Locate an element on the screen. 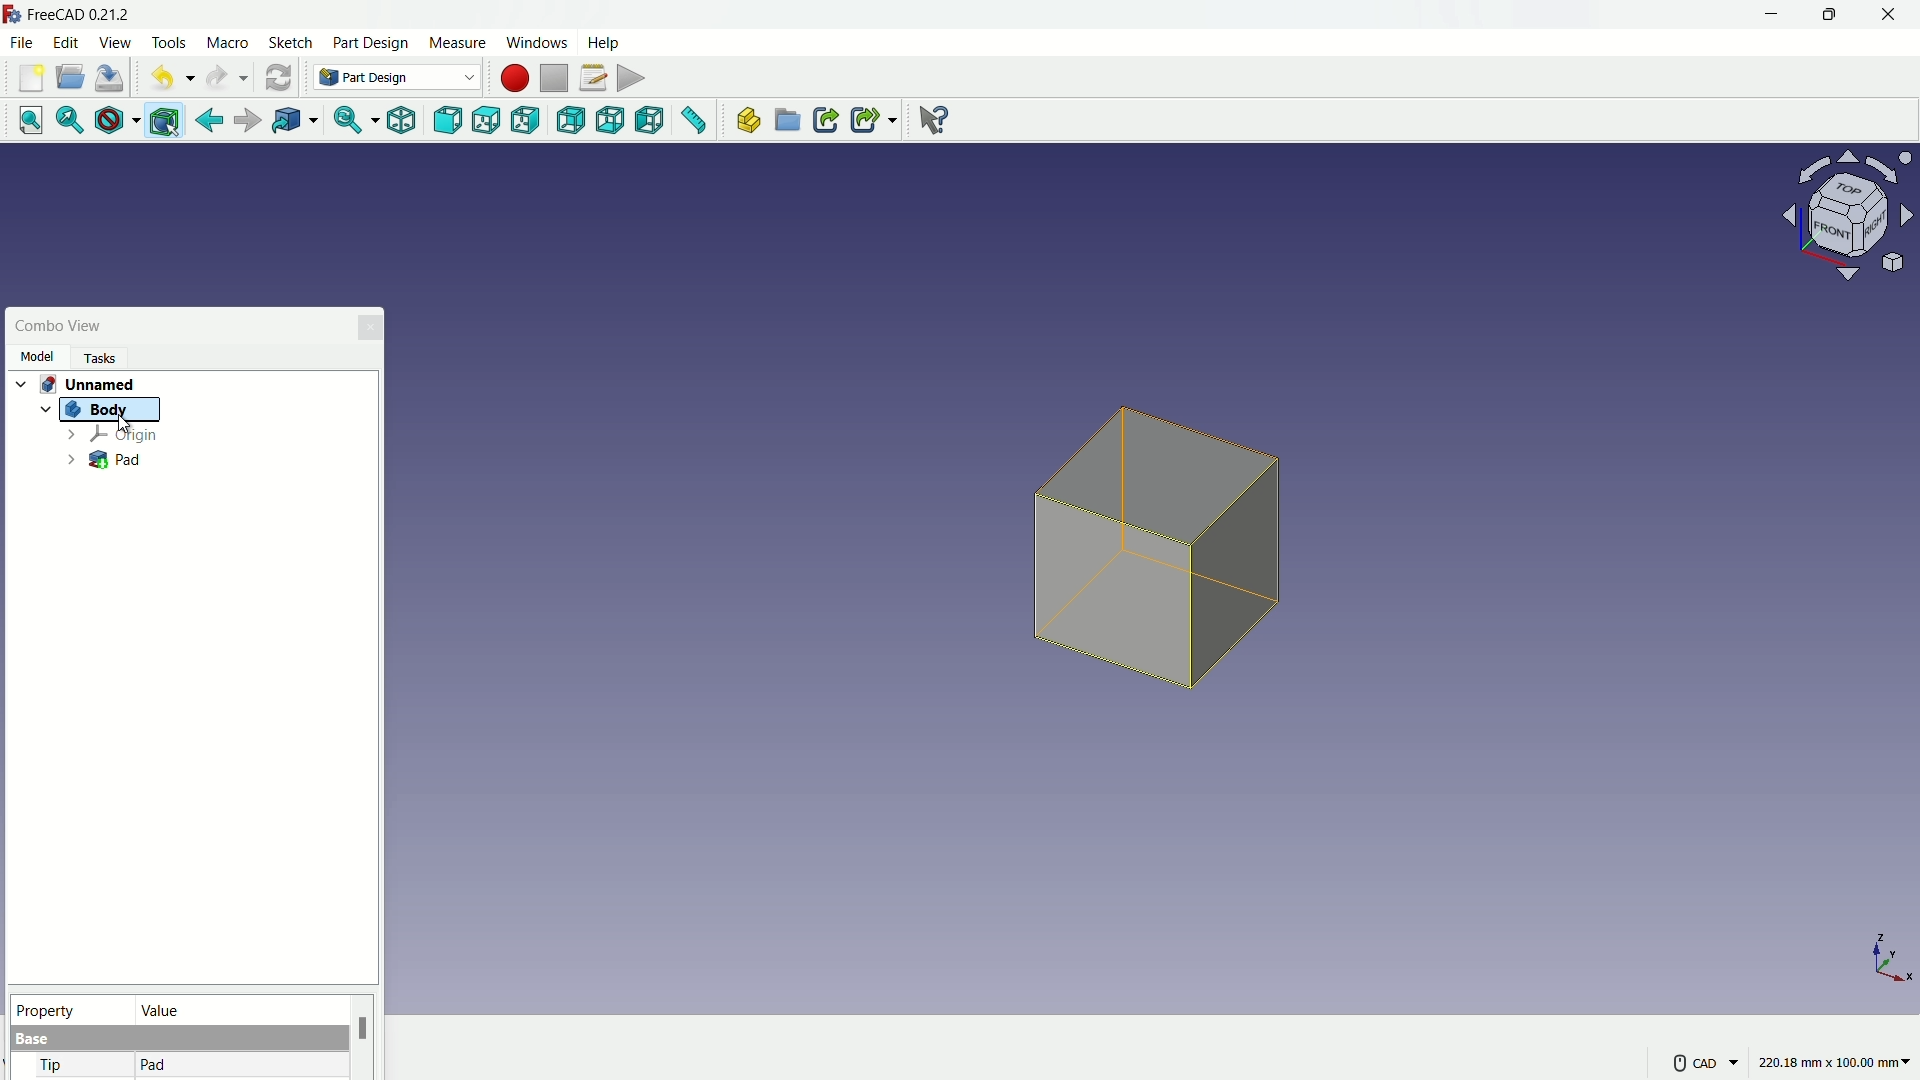  draw style is located at coordinates (113, 121).